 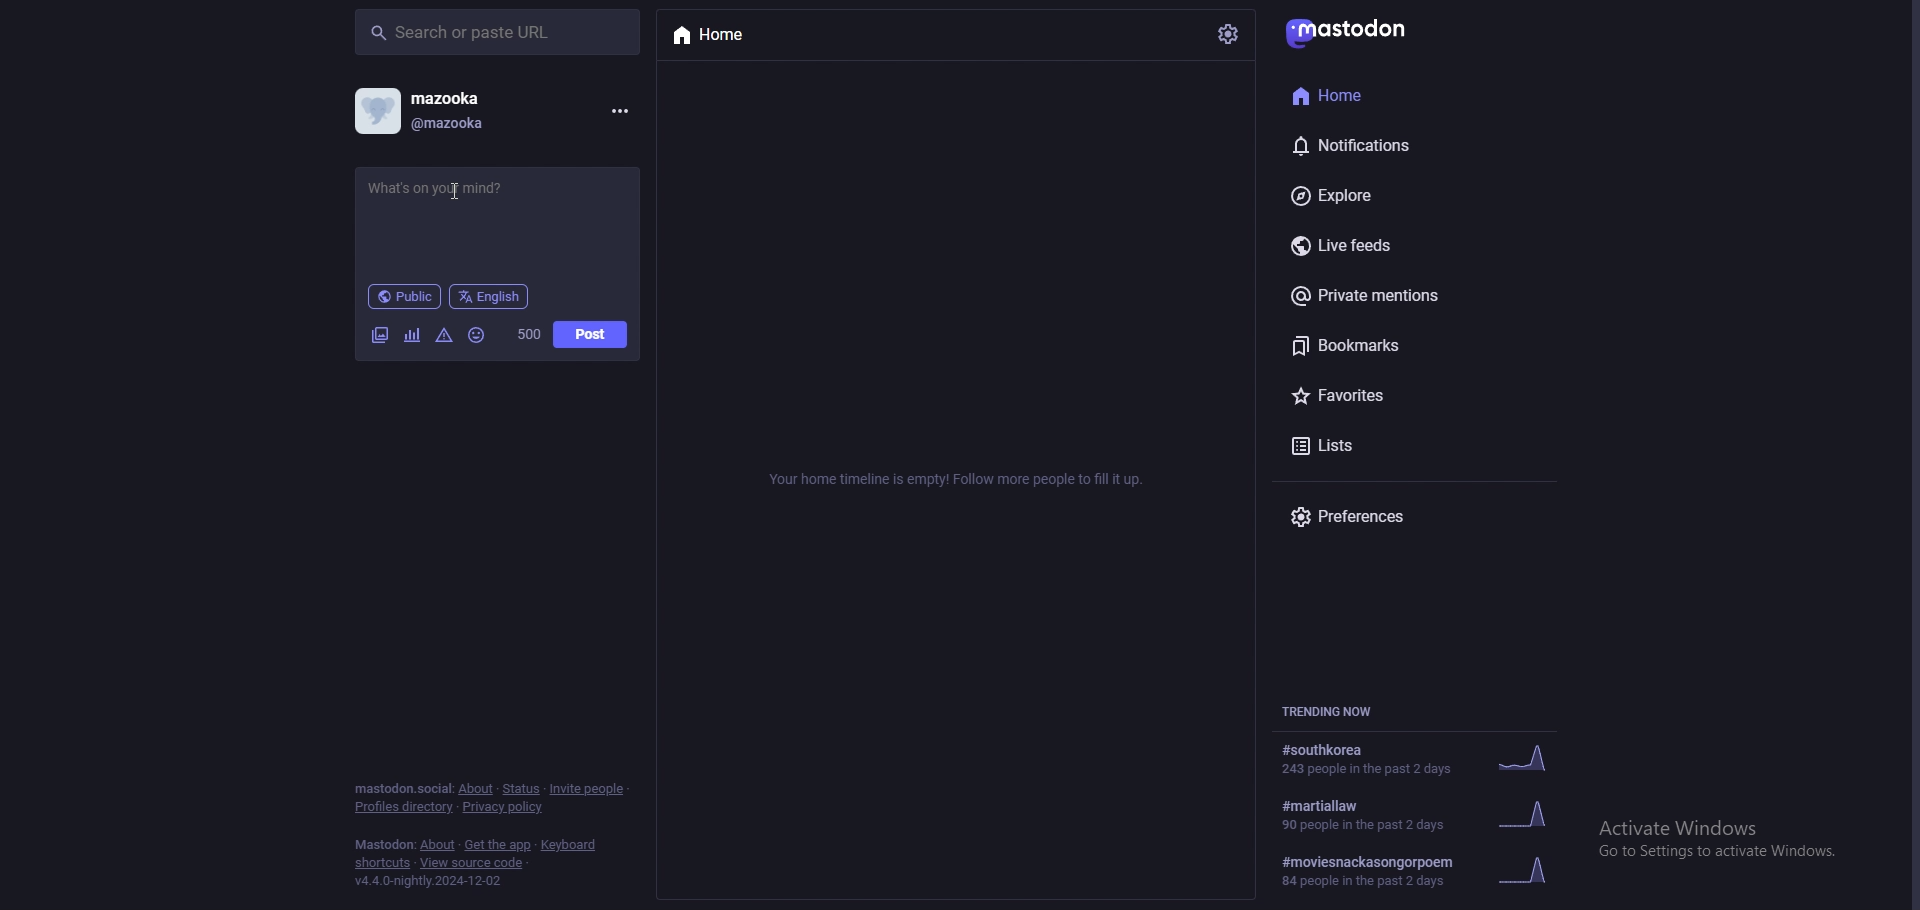 I want to click on public, so click(x=403, y=297).